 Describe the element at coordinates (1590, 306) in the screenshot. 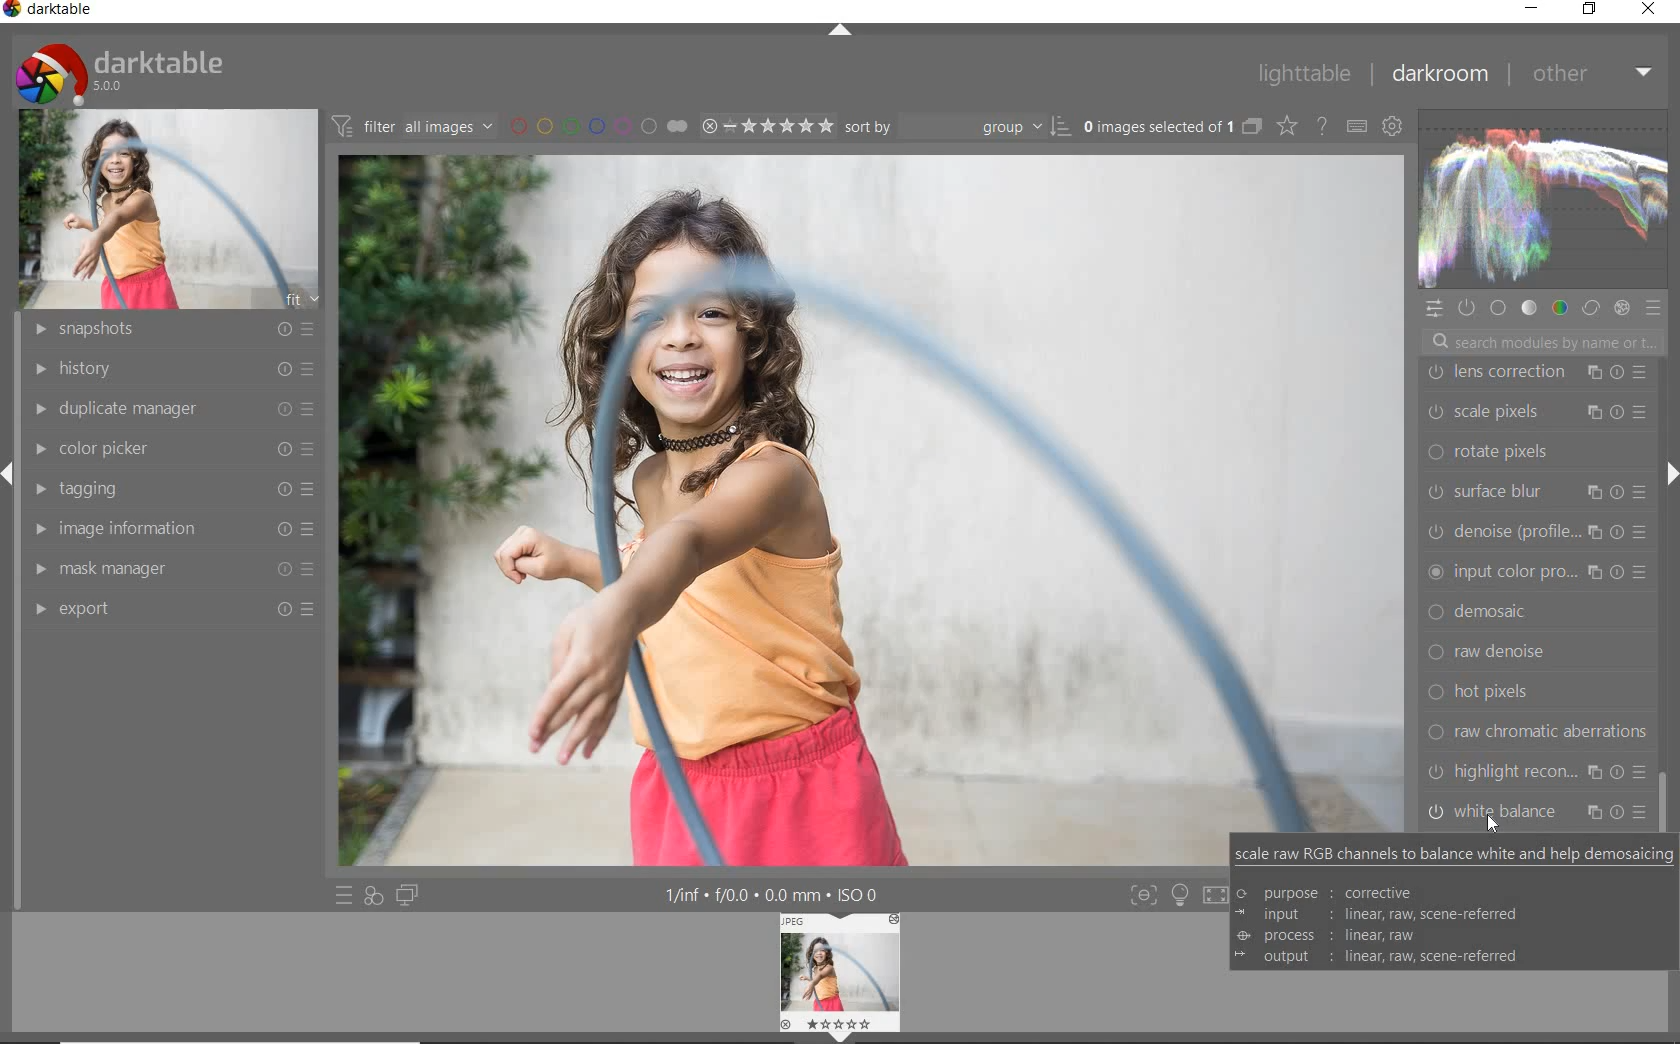

I see `correct` at that location.